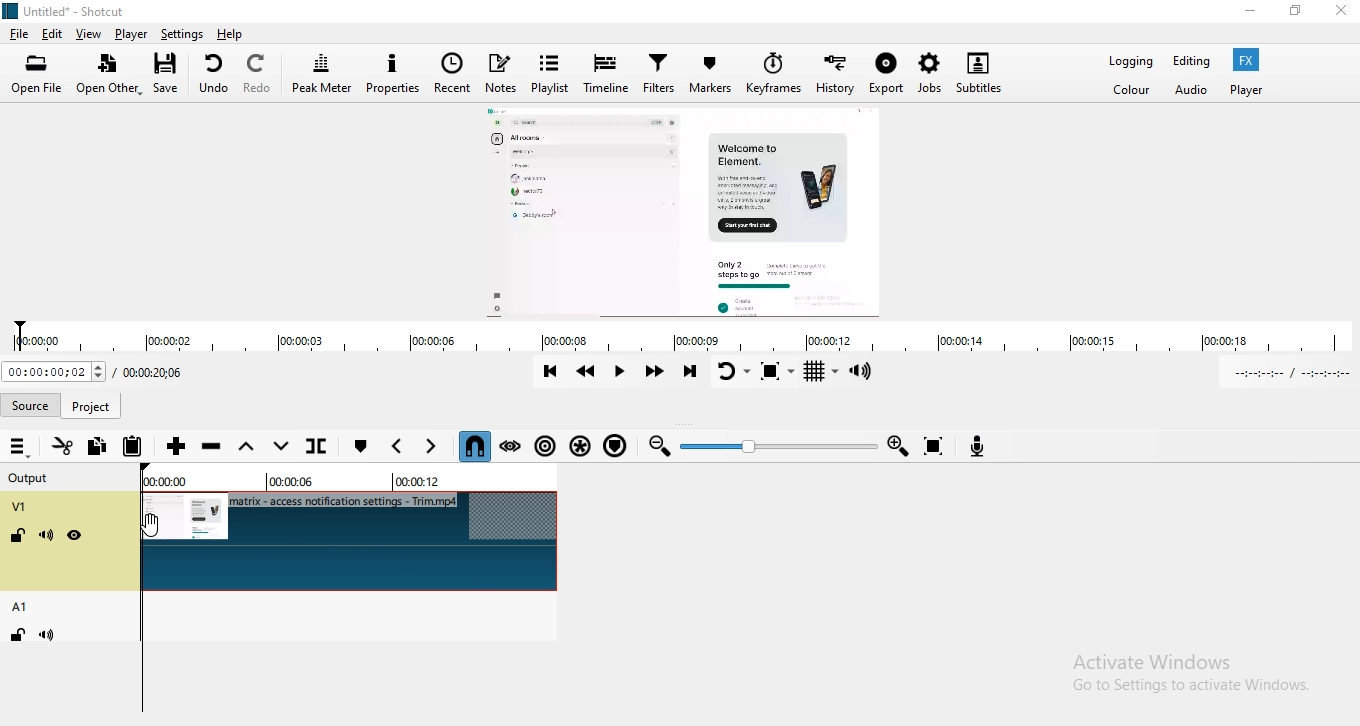 The height and width of the screenshot is (726, 1360). I want to click on Cut, so click(63, 447).